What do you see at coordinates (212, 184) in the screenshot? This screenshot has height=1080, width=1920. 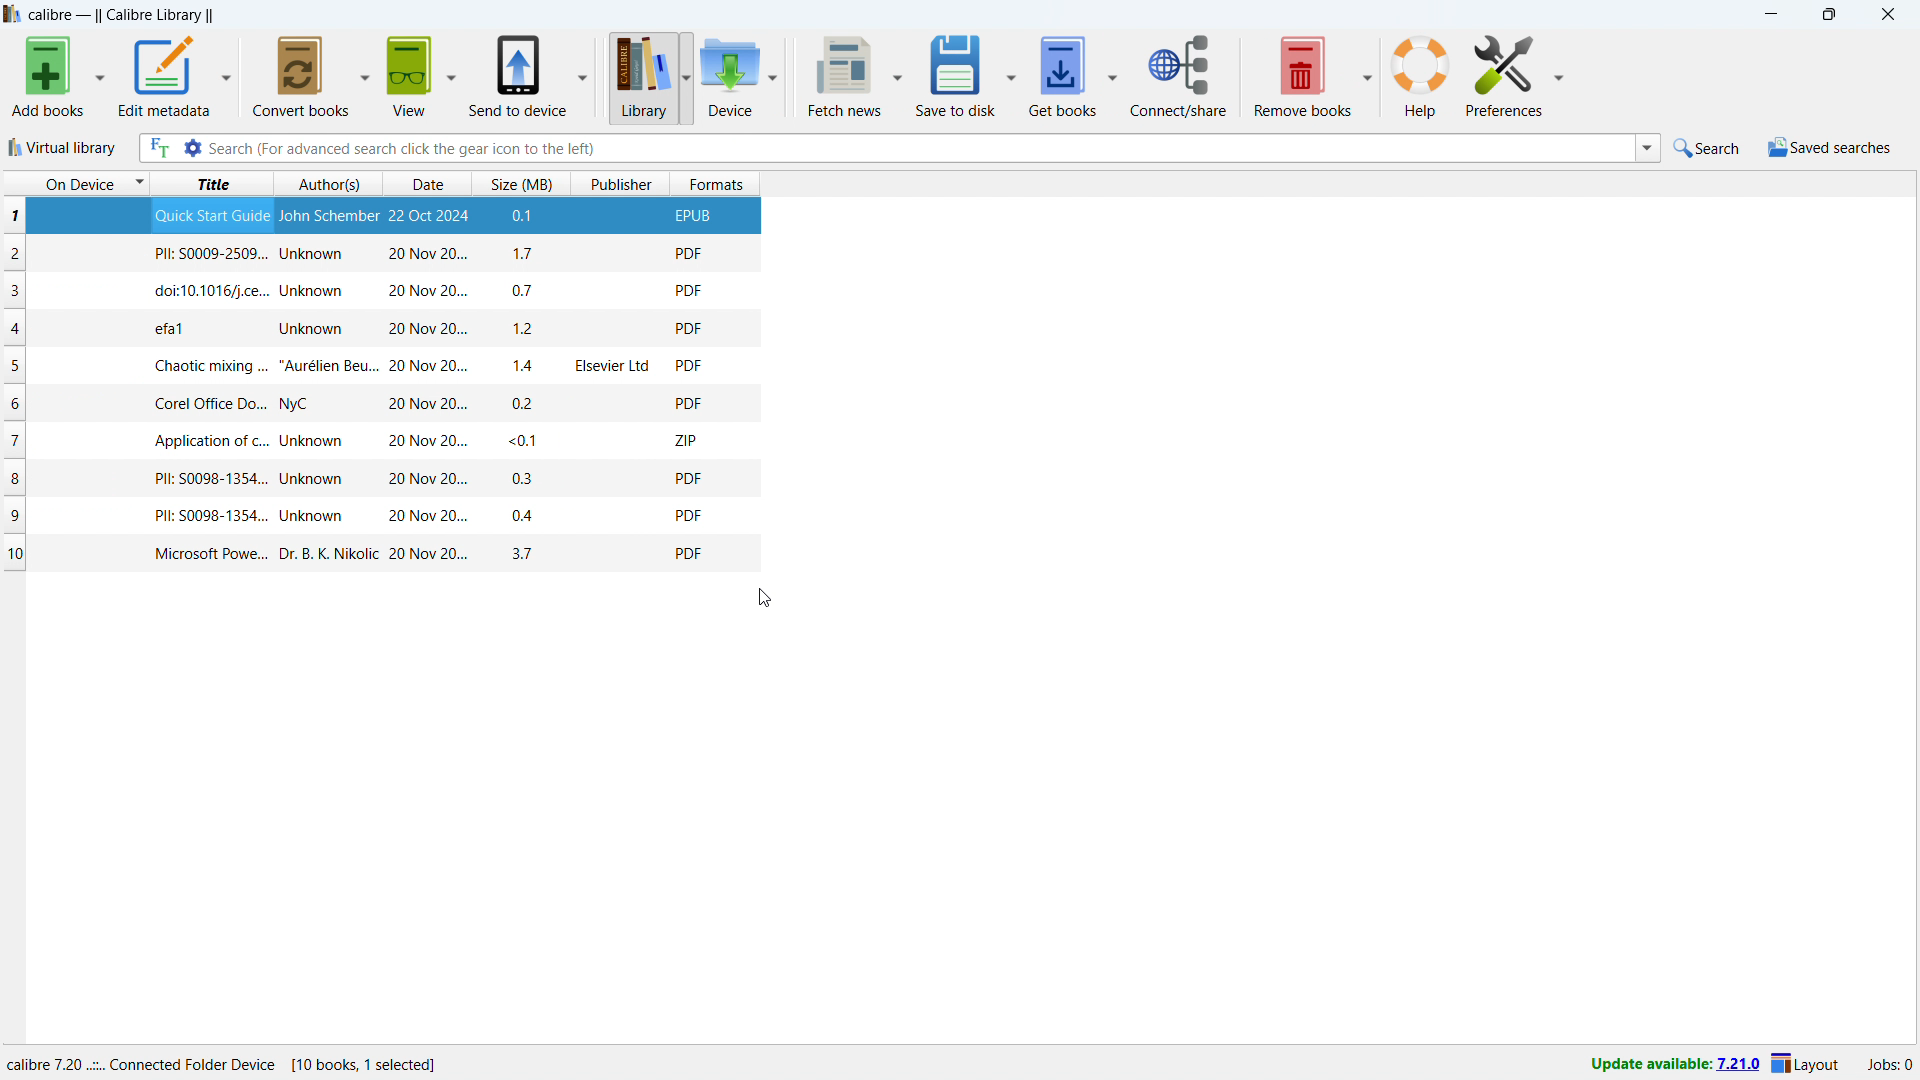 I see `sort by title` at bounding box center [212, 184].